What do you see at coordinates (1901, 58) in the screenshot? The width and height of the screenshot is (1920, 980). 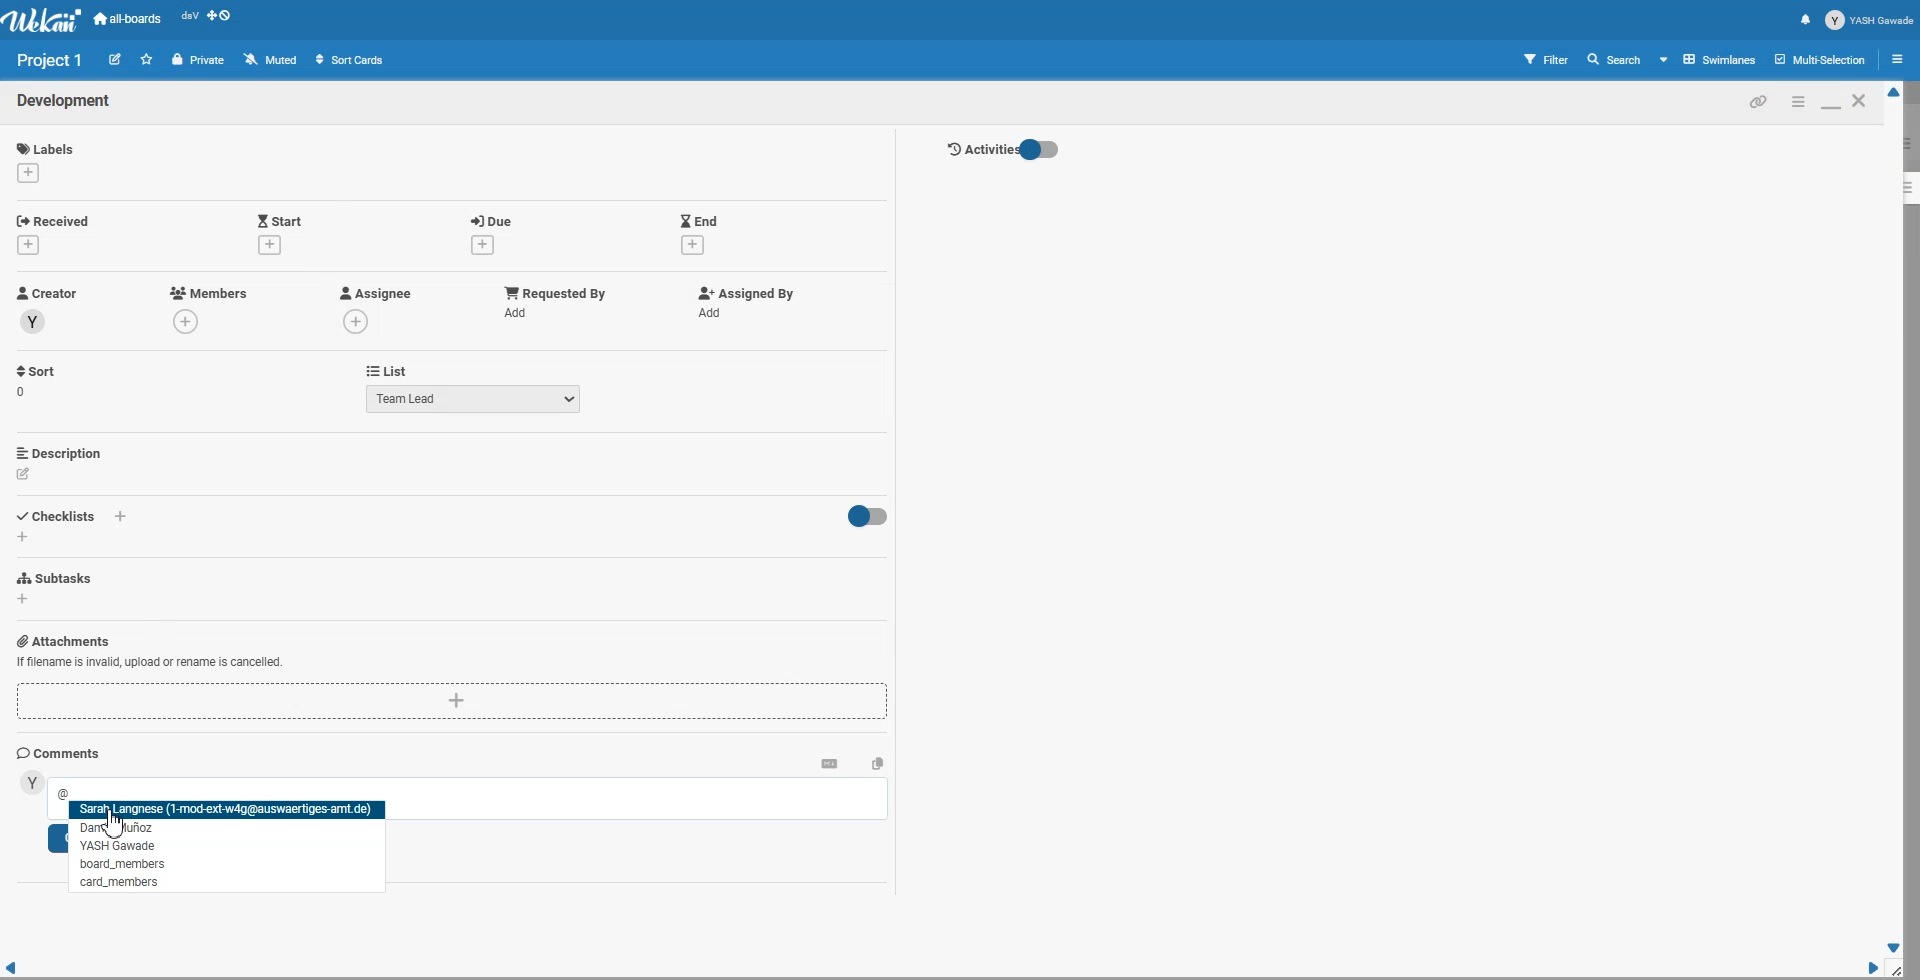 I see `Open sidebar` at bounding box center [1901, 58].